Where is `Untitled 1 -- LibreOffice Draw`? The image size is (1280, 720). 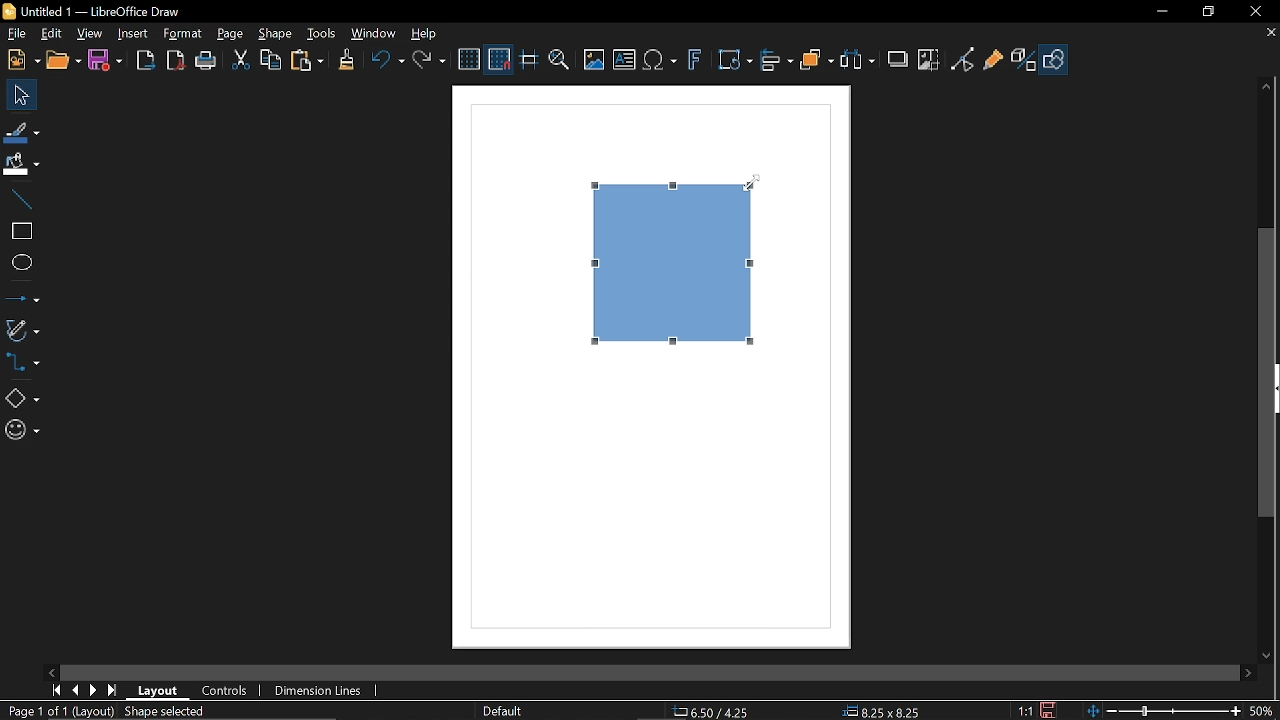
Untitled 1 -- LibreOffice Draw is located at coordinates (120, 9).